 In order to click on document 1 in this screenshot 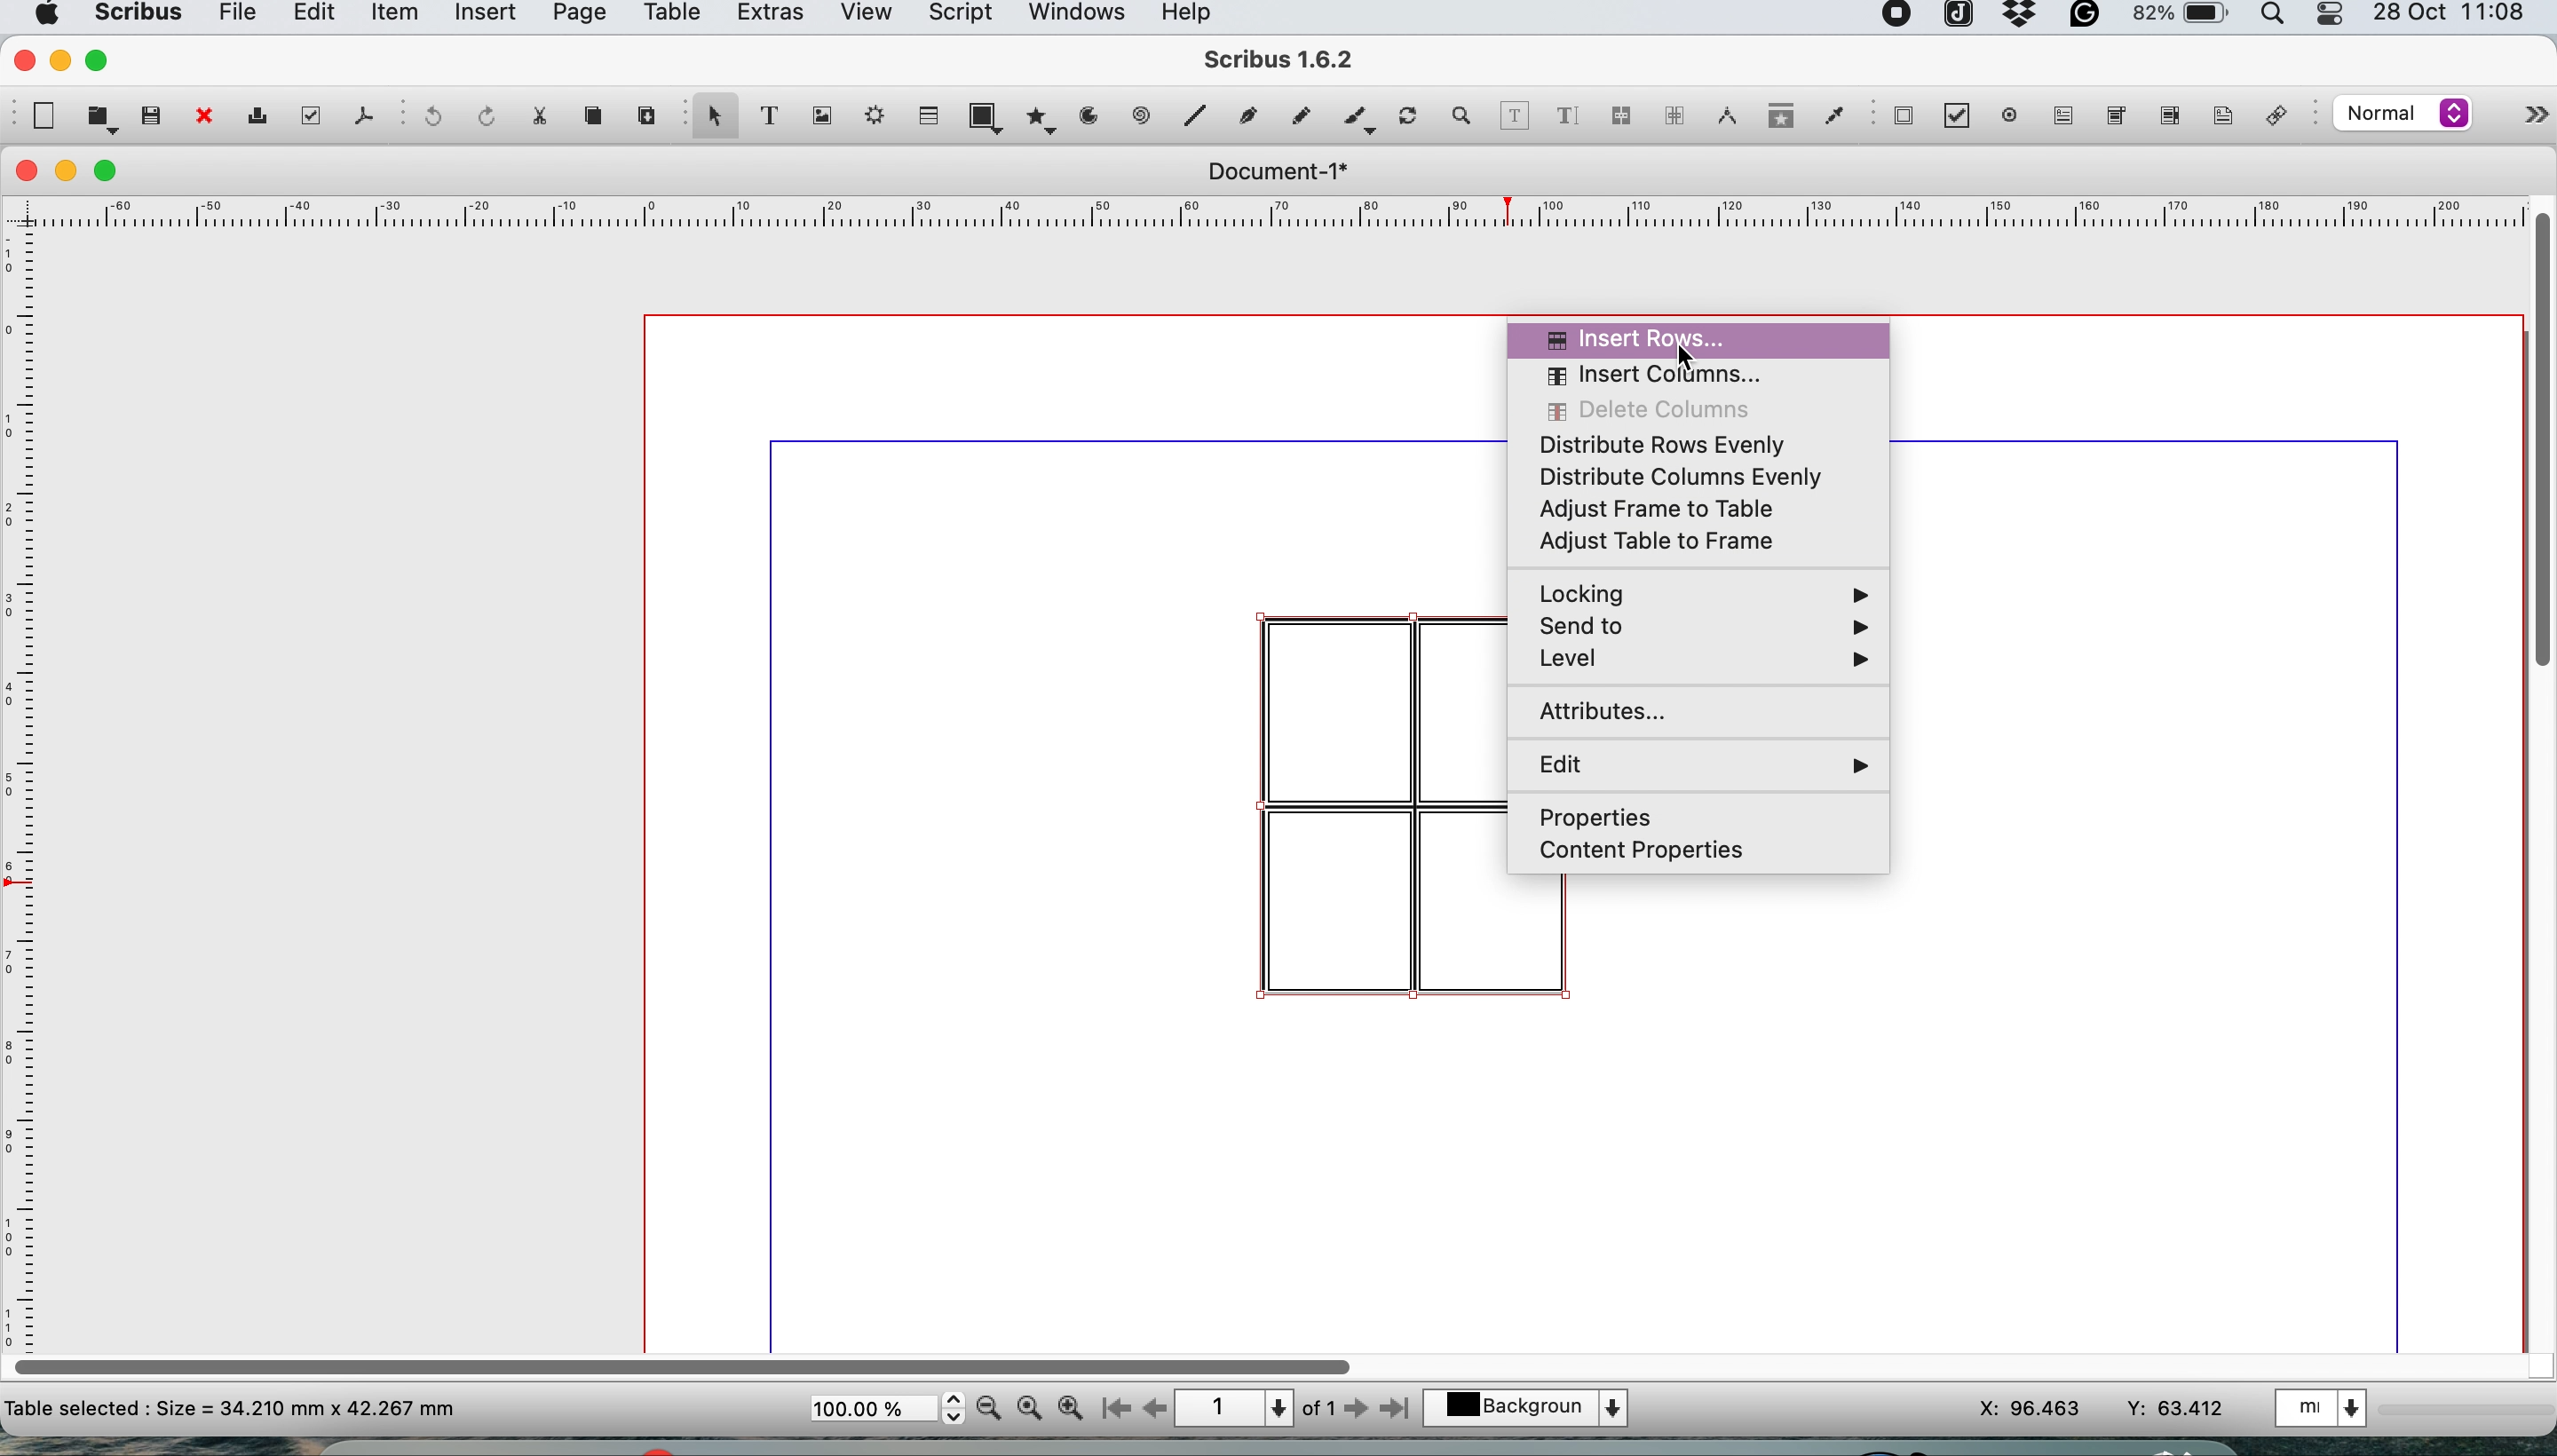, I will do `click(1276, 172)`.